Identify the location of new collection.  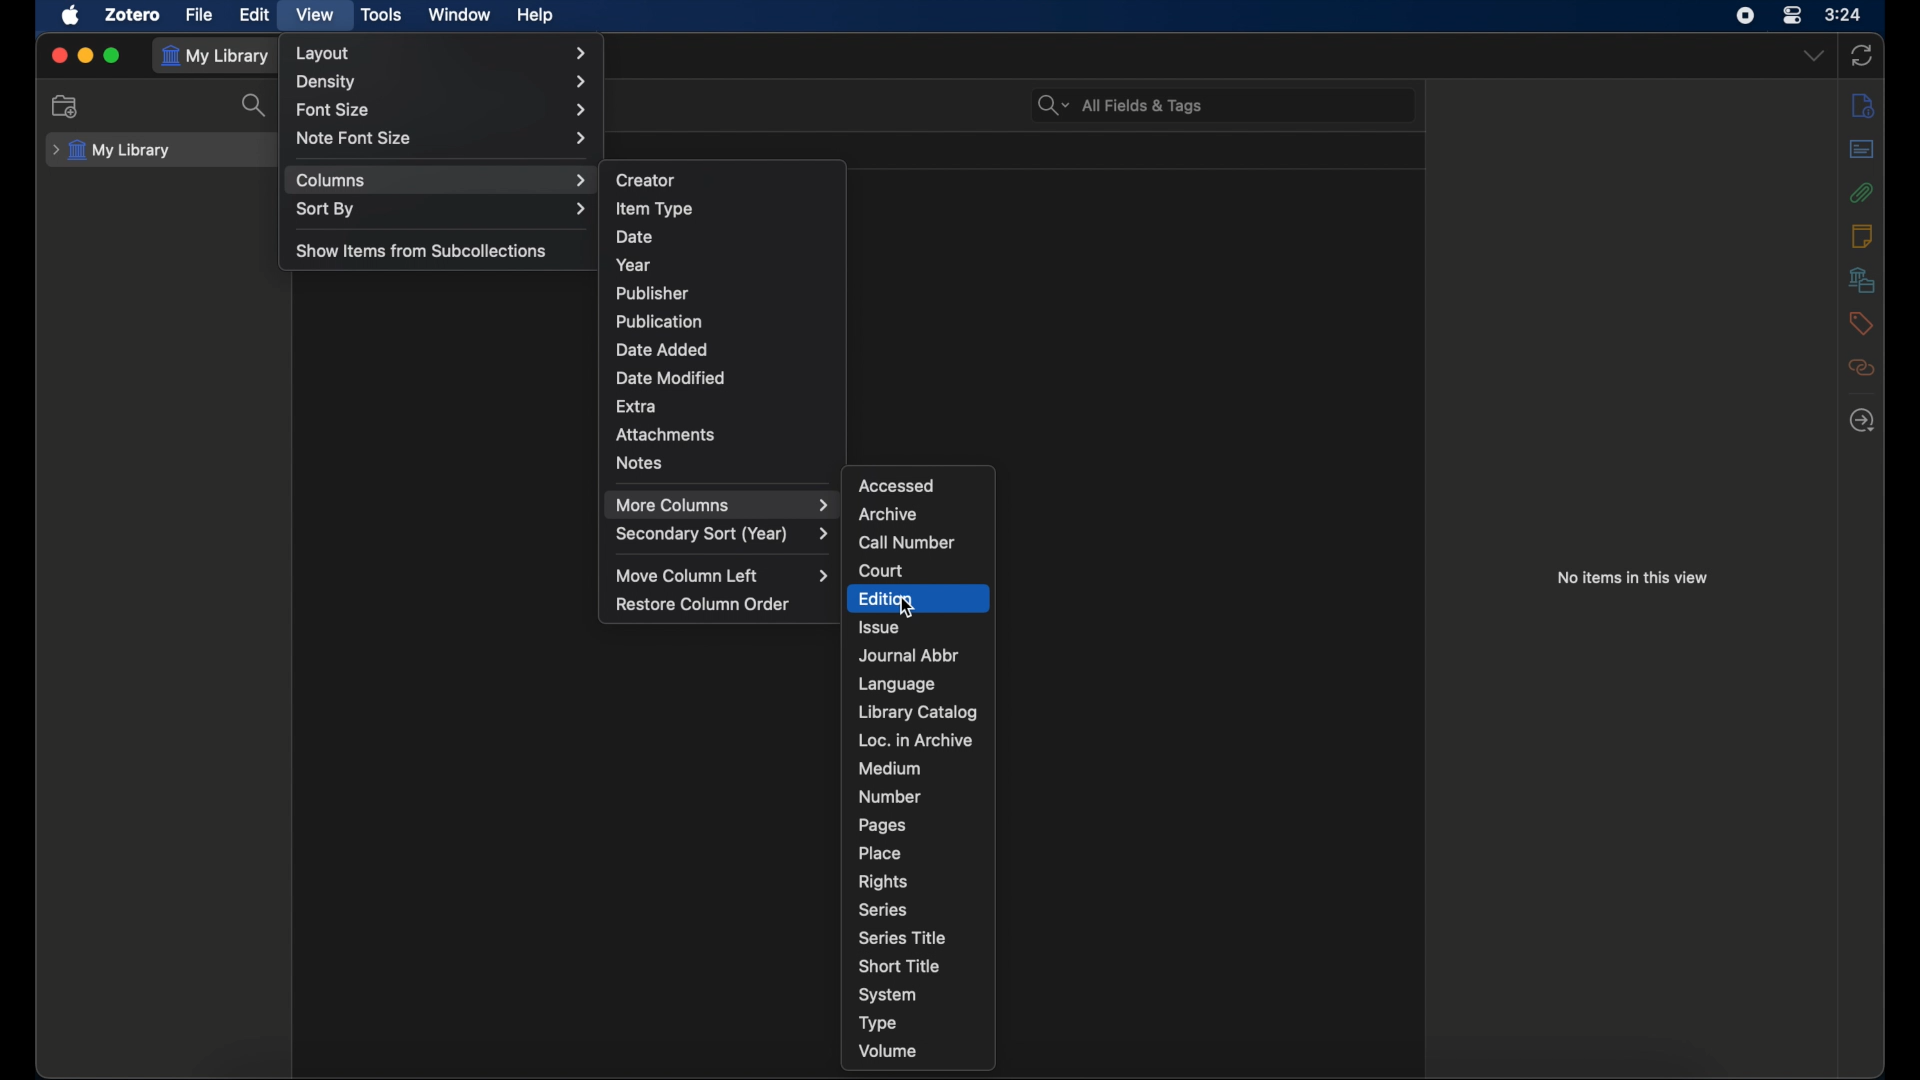
(67, 107).